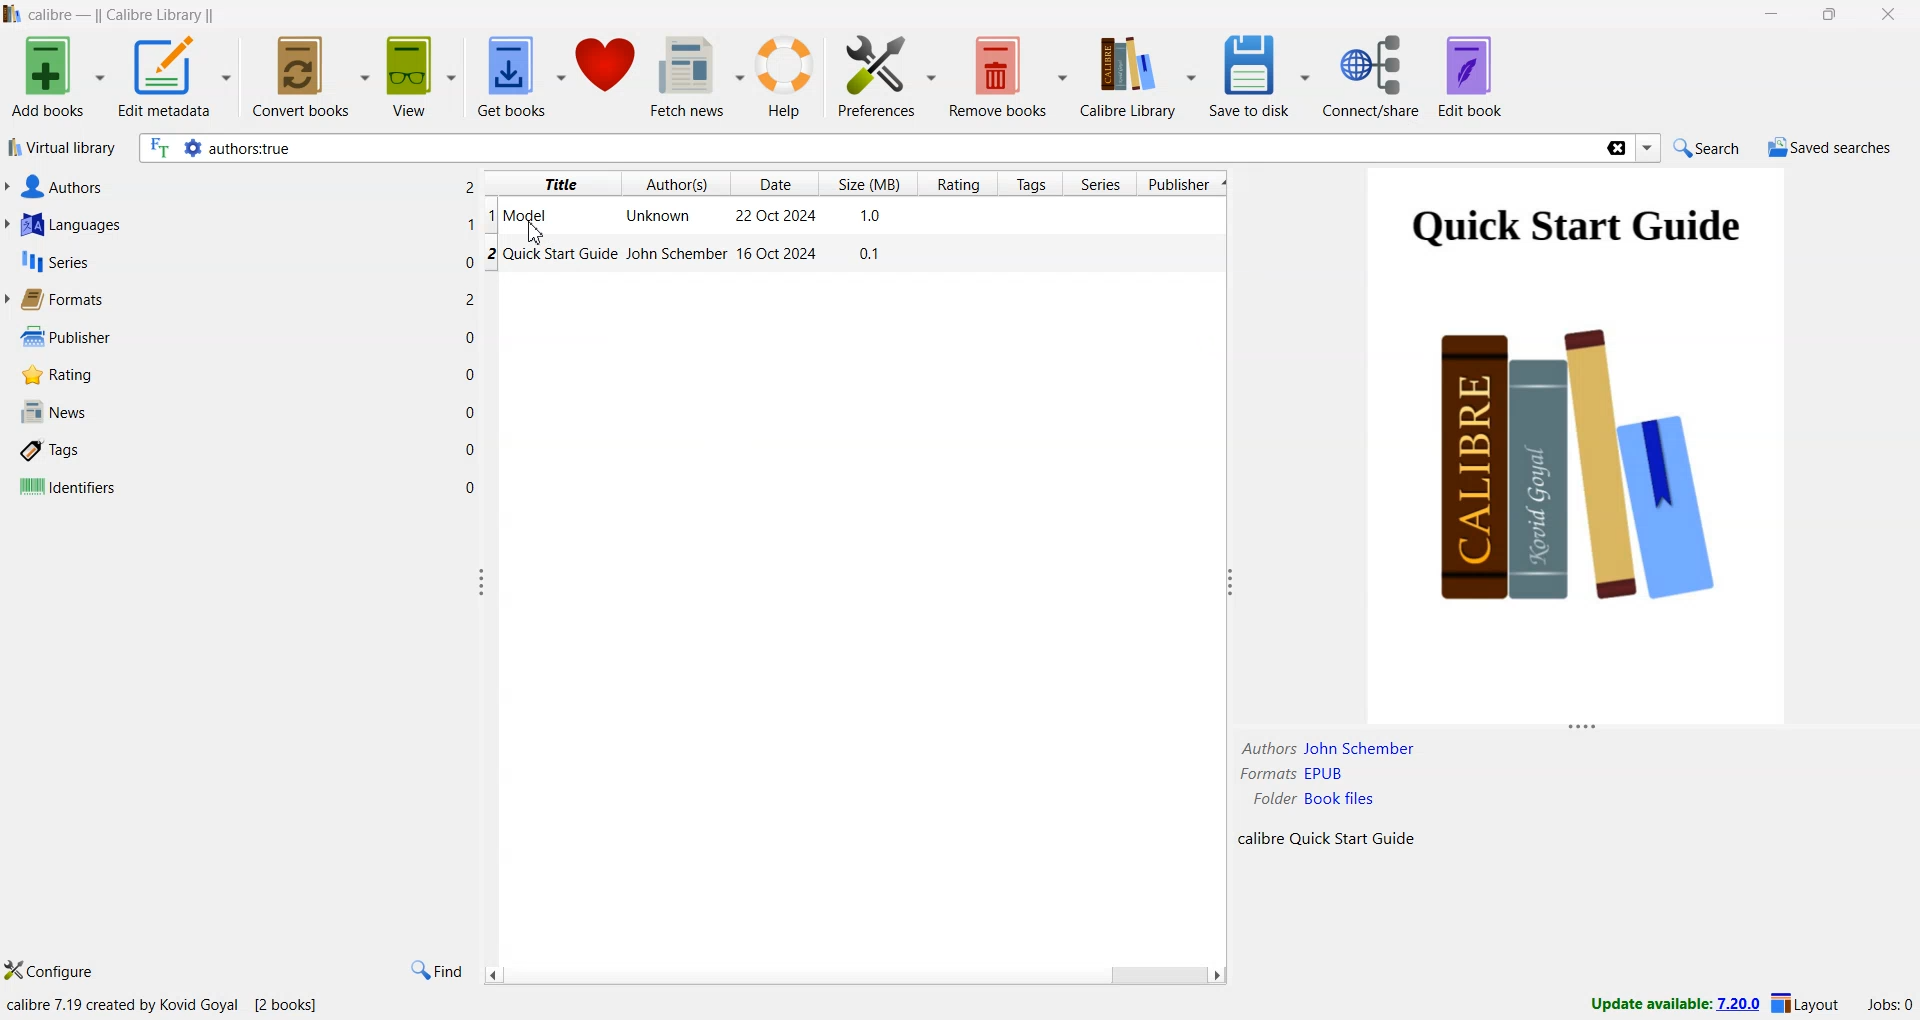 The image size is (1920, 1020). Describe the element at coordinates (1884, 1008) in the screenshot. I see `jobs` at that location.